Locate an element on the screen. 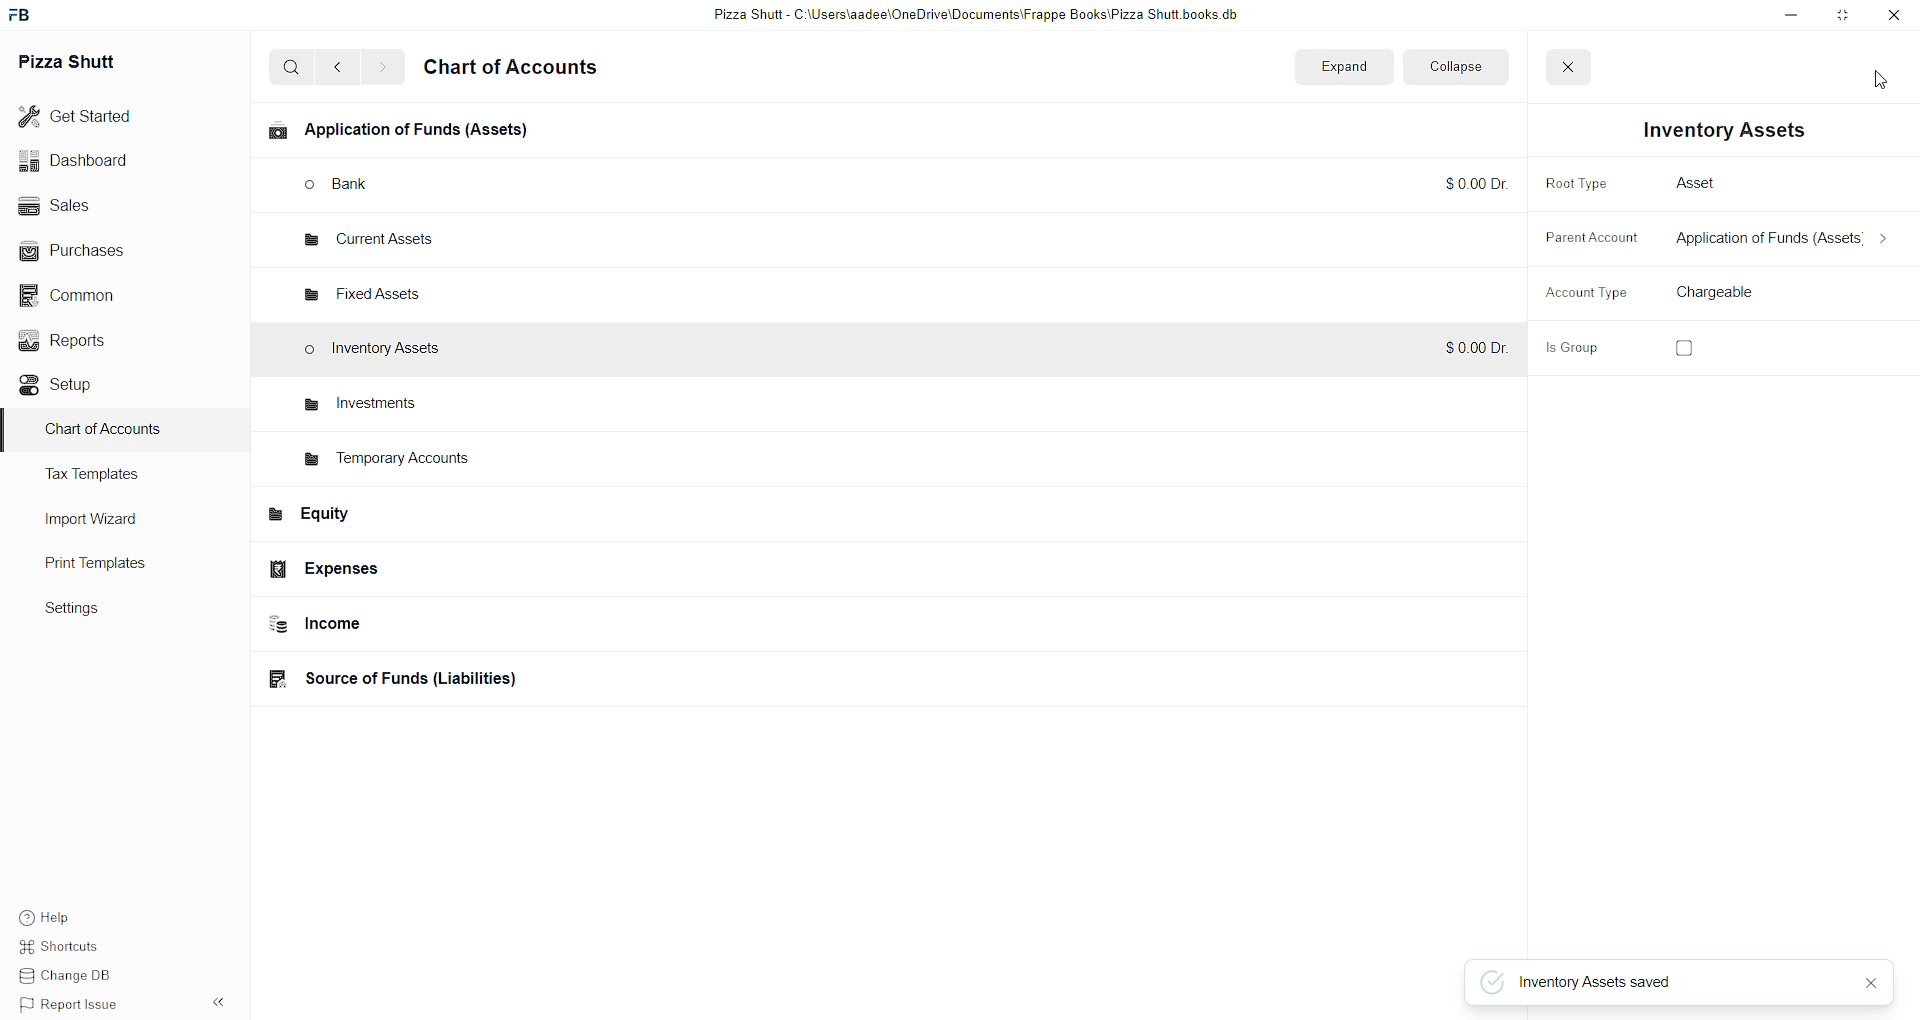 The image size is (1920, 1020). Pizza Shutt - C:\Users\aadee\OneDrive\Documents|\Frappe Books\Pizza Shutt books.db is located at coordinates (974, 16).